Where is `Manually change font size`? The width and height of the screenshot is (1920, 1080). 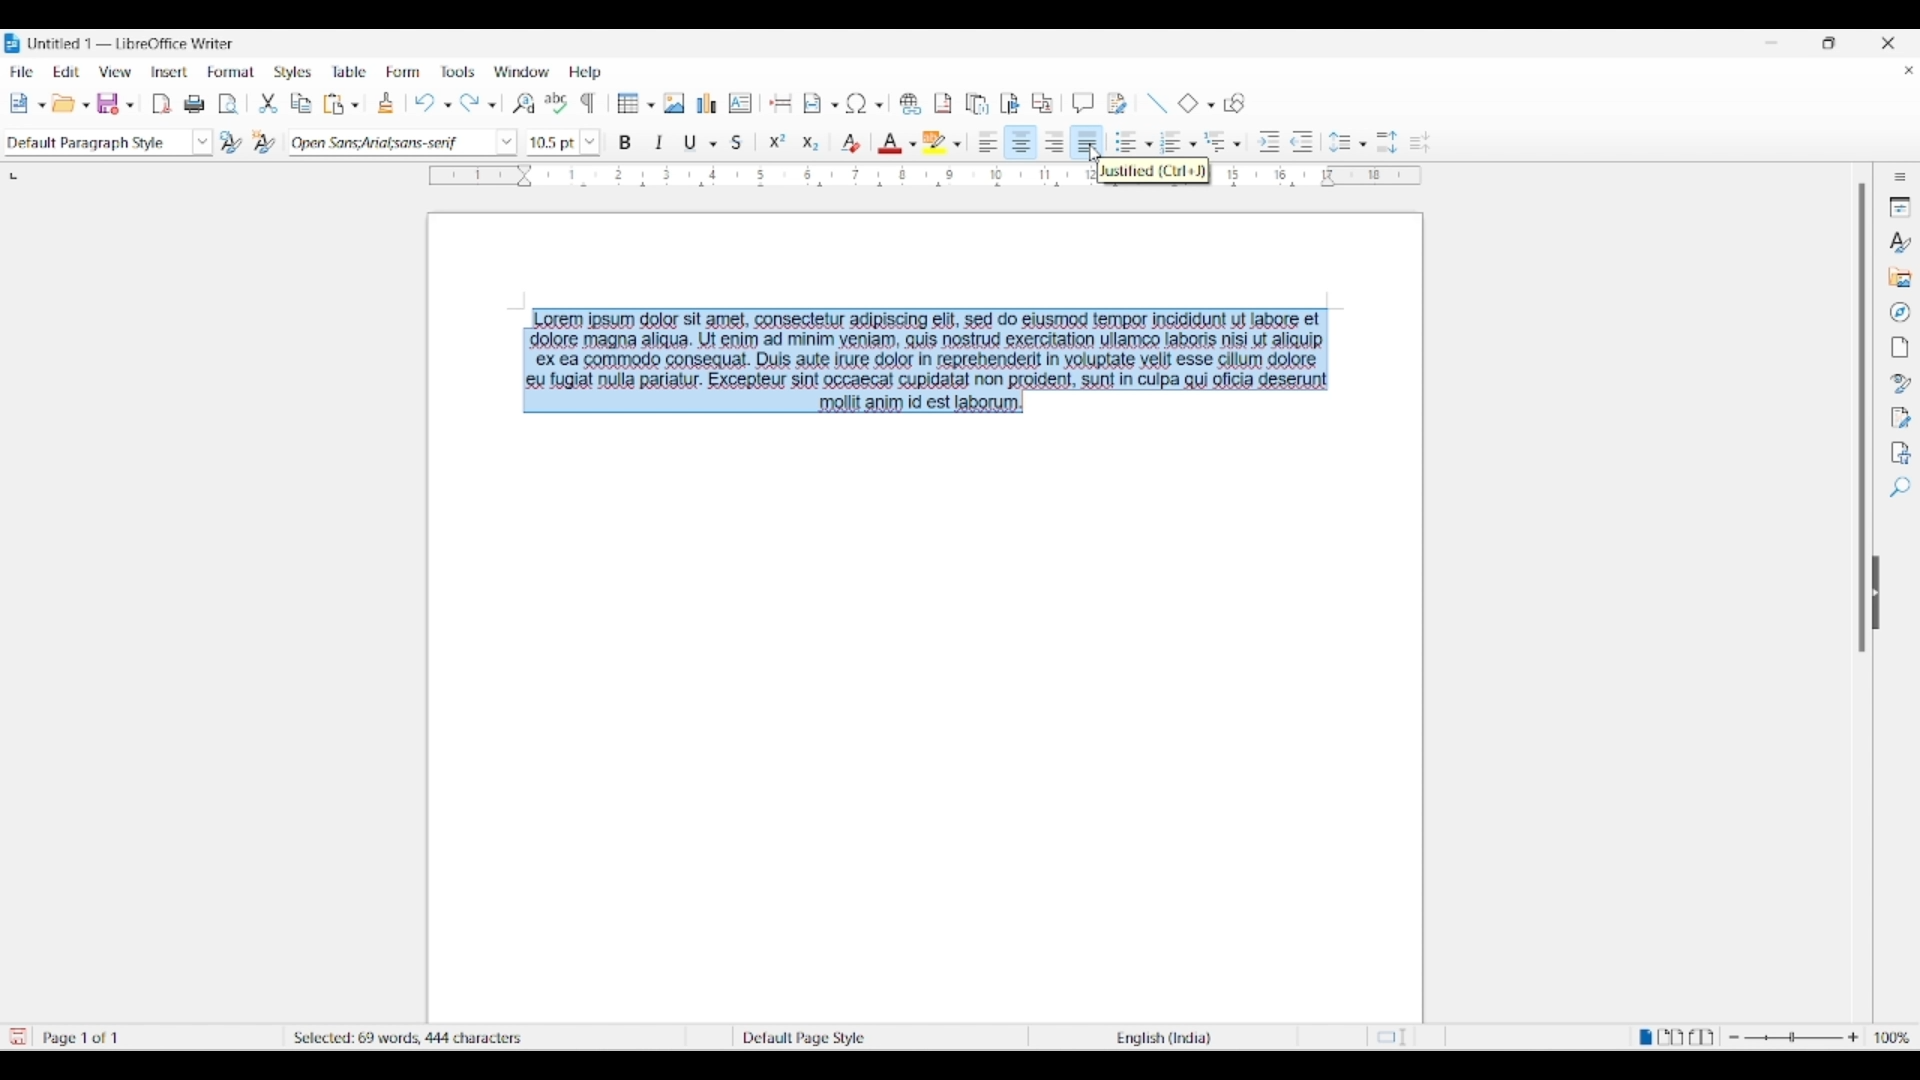 Manually change font size is located at coordinates (552, 143).